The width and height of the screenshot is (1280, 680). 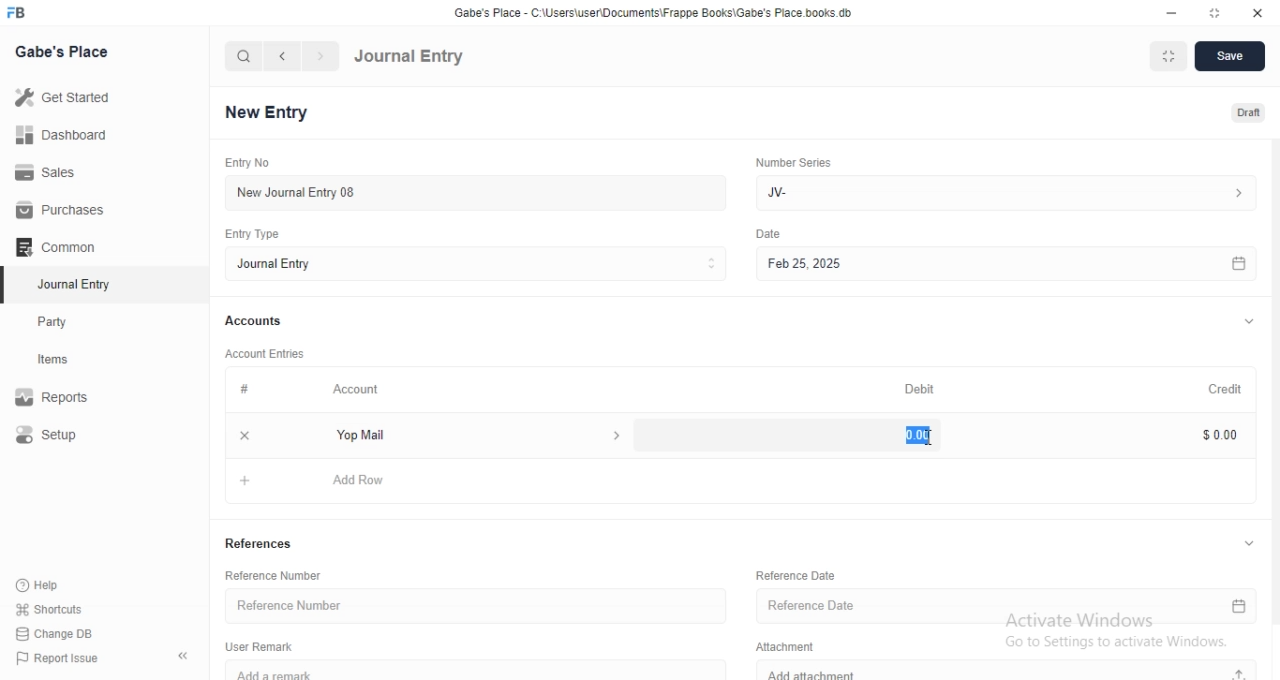 What do you see at coordinates (266, 111) in the screenshot?
I see `New Entry` at bounding box center [266, 111].